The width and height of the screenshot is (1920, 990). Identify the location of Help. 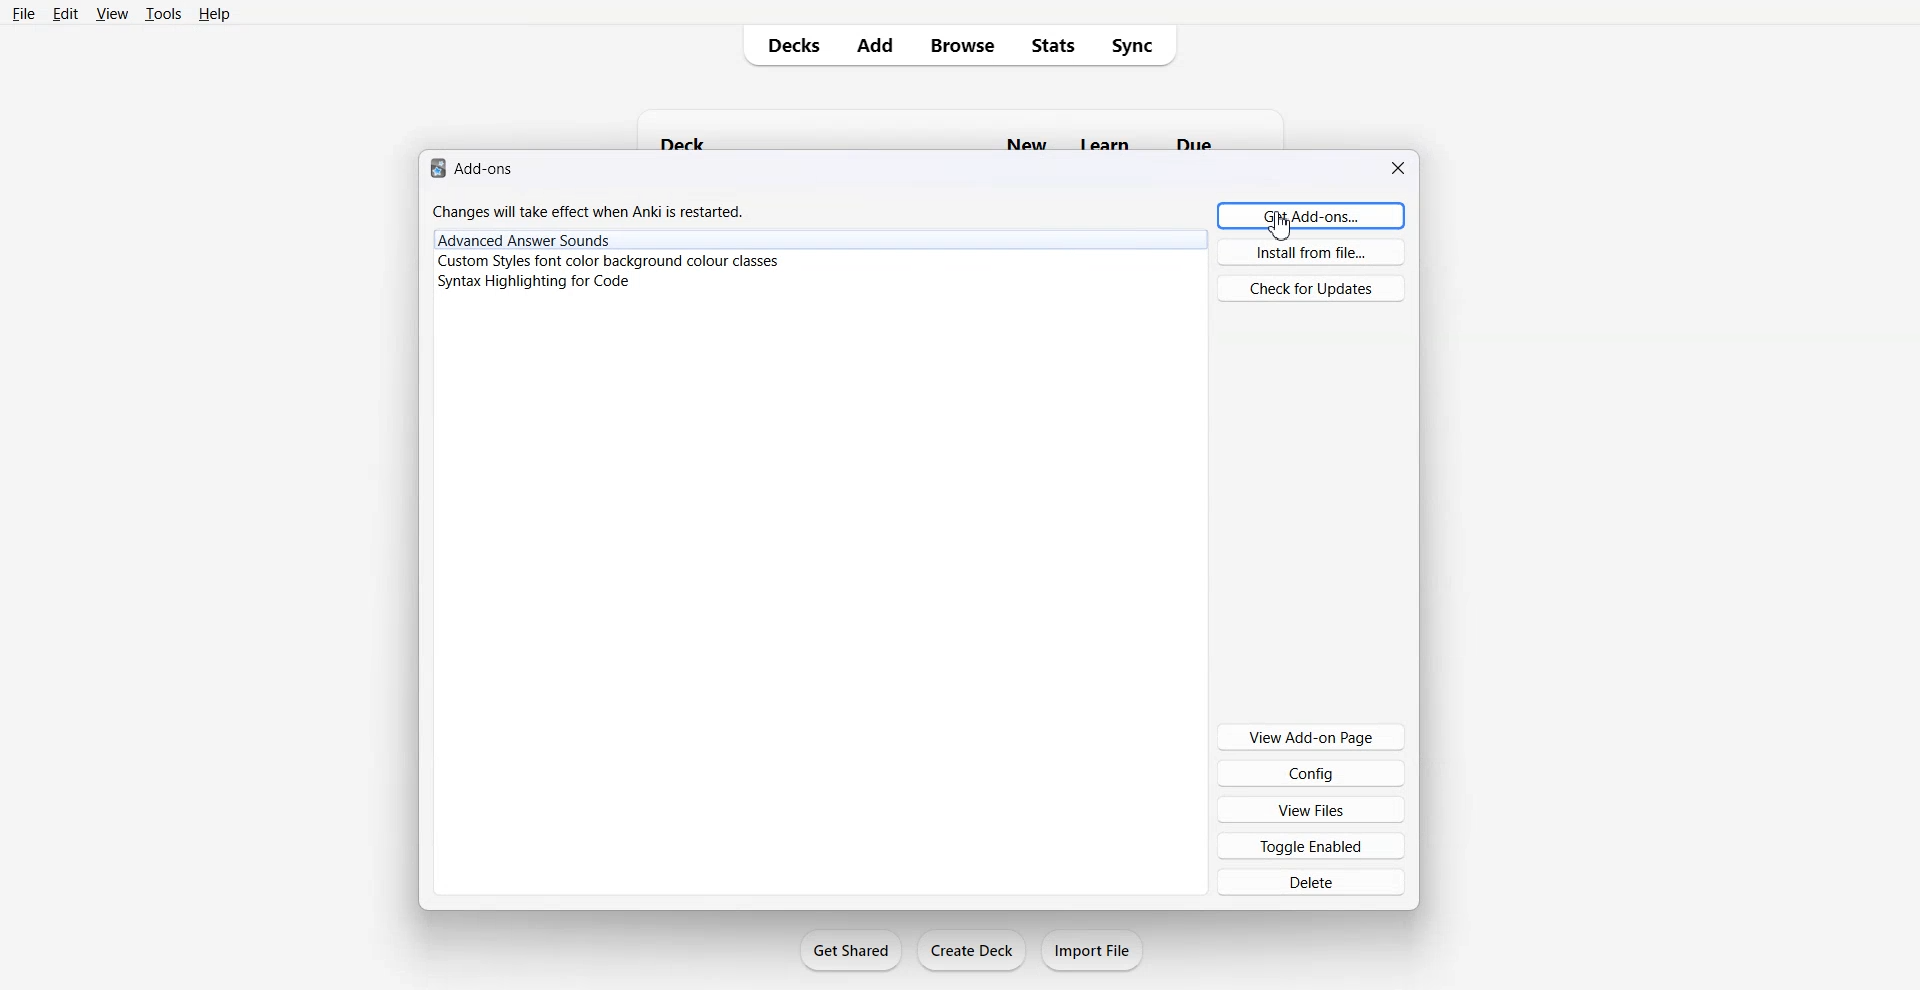
(215, 13).